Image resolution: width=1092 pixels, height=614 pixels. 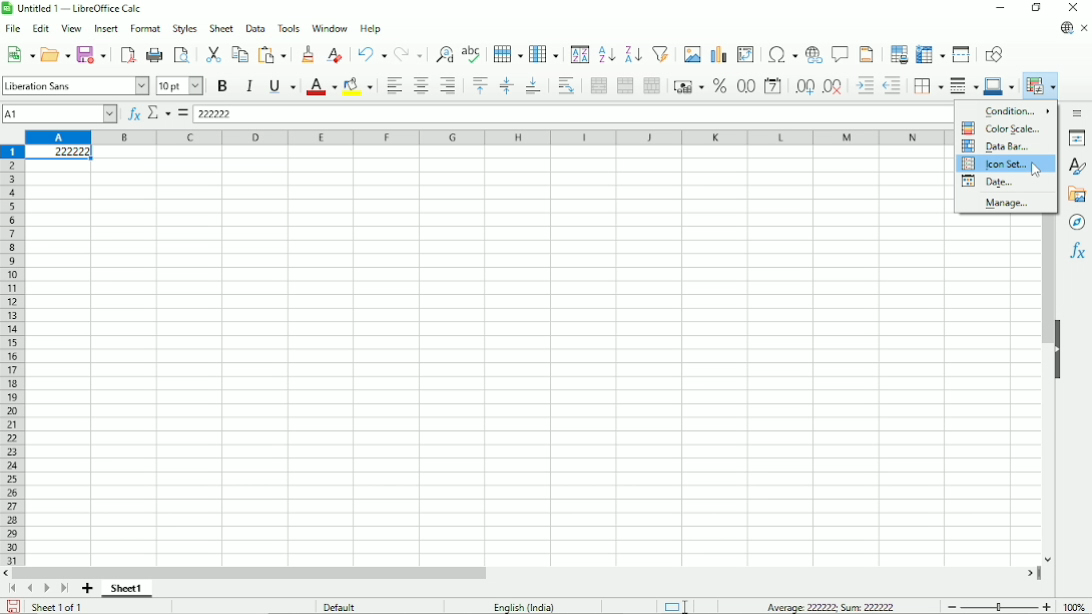 What do you see at coordinates (178, 86) in the screenshot?
I see `Font size` at bounding box center [178, 86].